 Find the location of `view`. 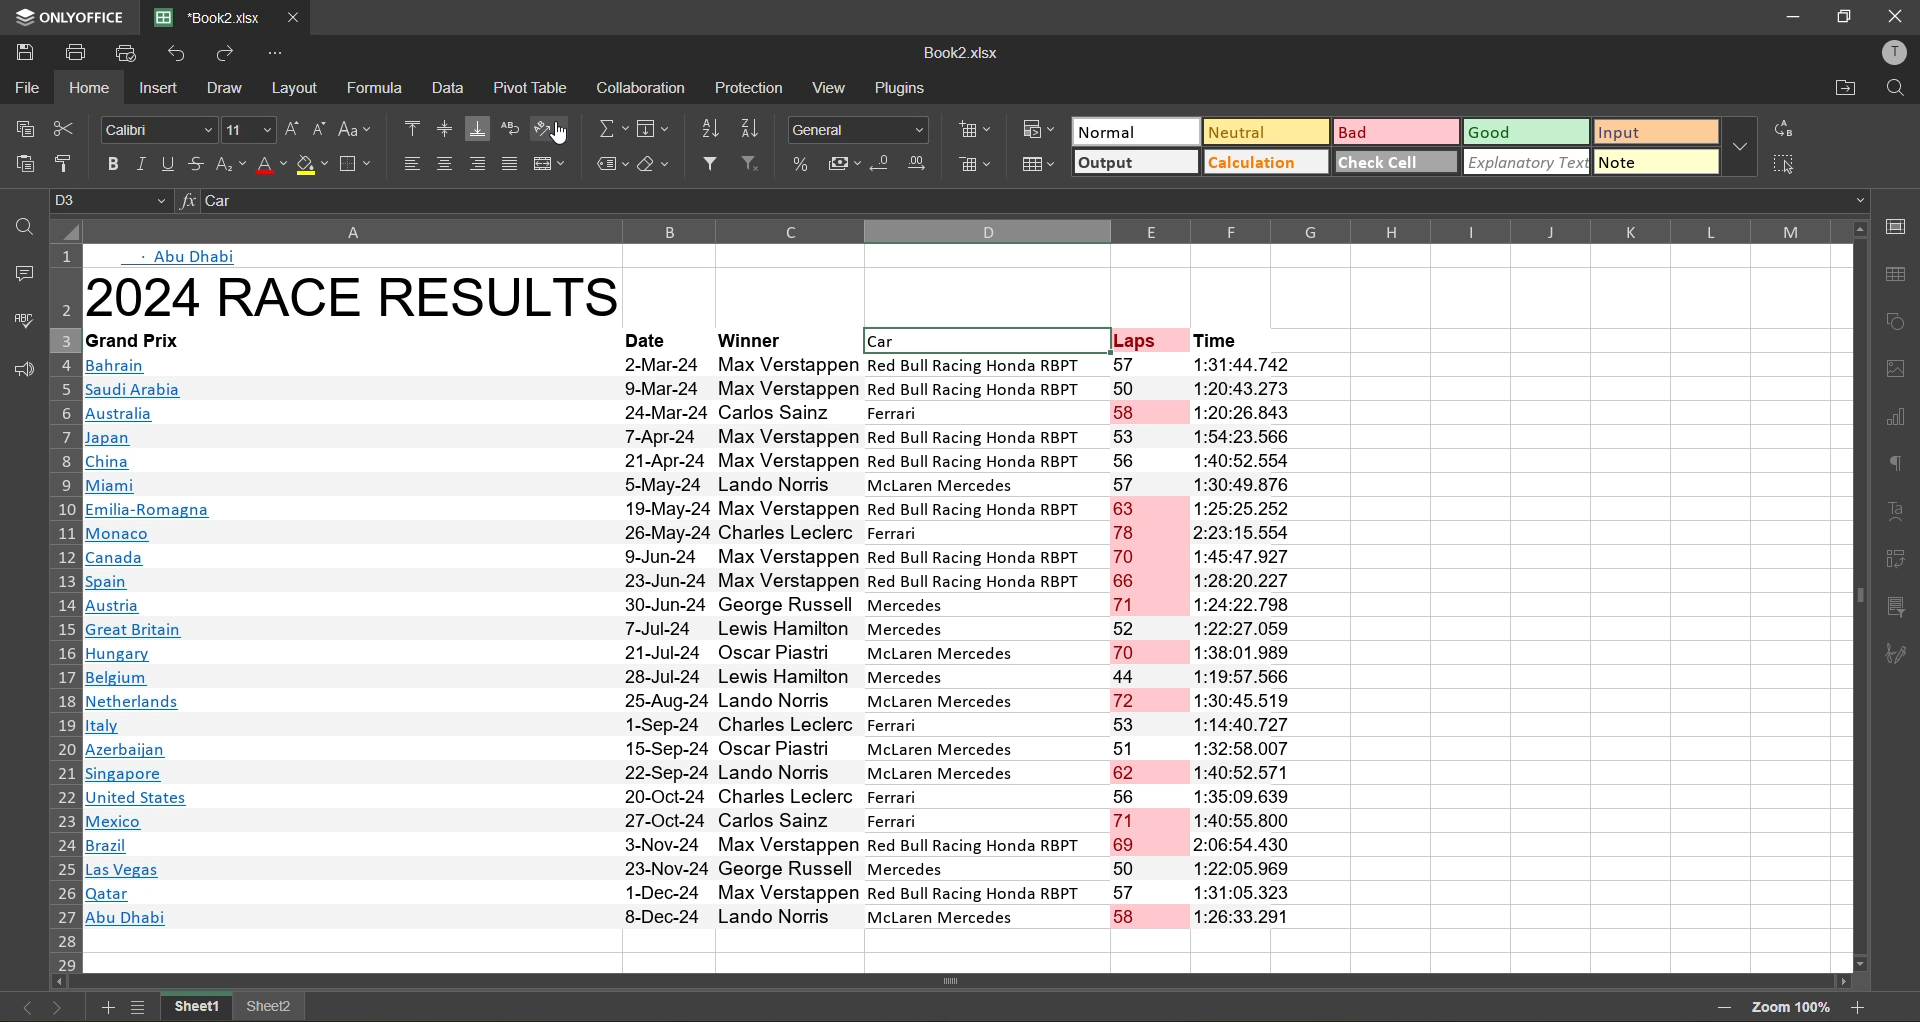

view is located at coordinates (835, 90).